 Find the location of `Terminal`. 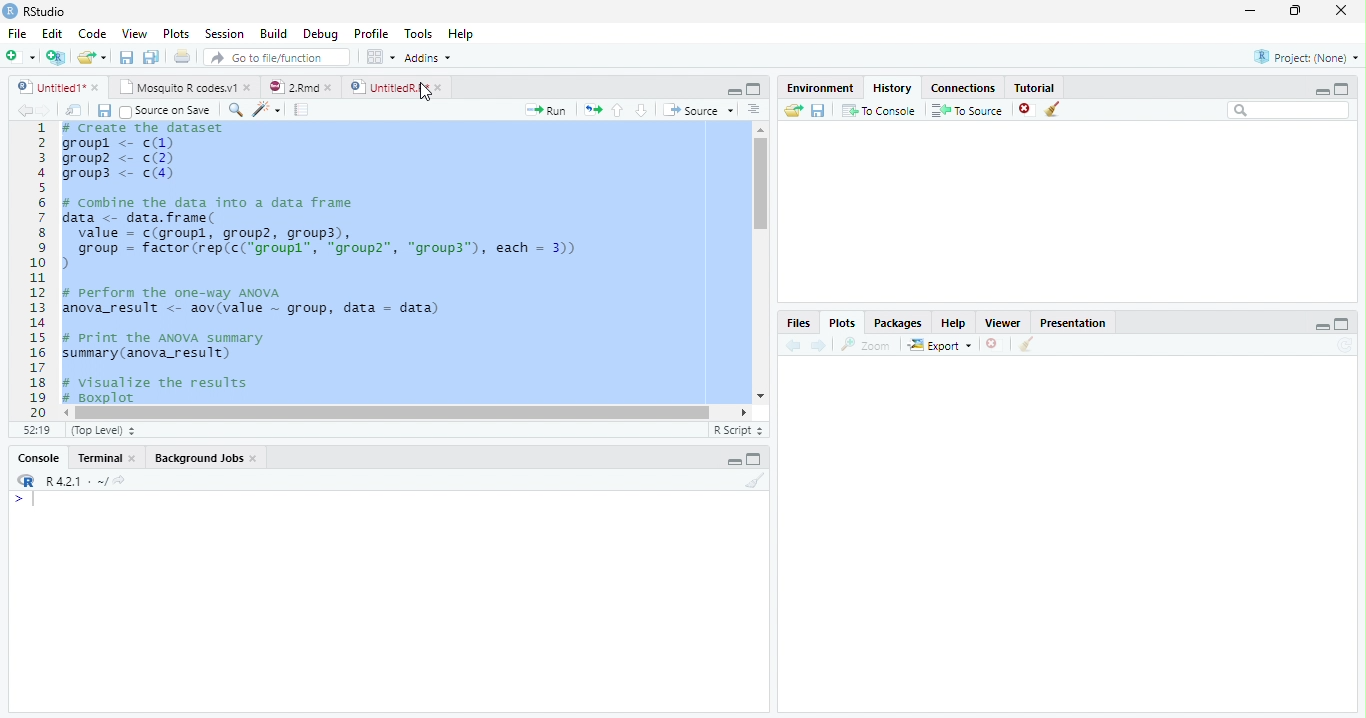

Terminal is located at coordinates (108, 458).